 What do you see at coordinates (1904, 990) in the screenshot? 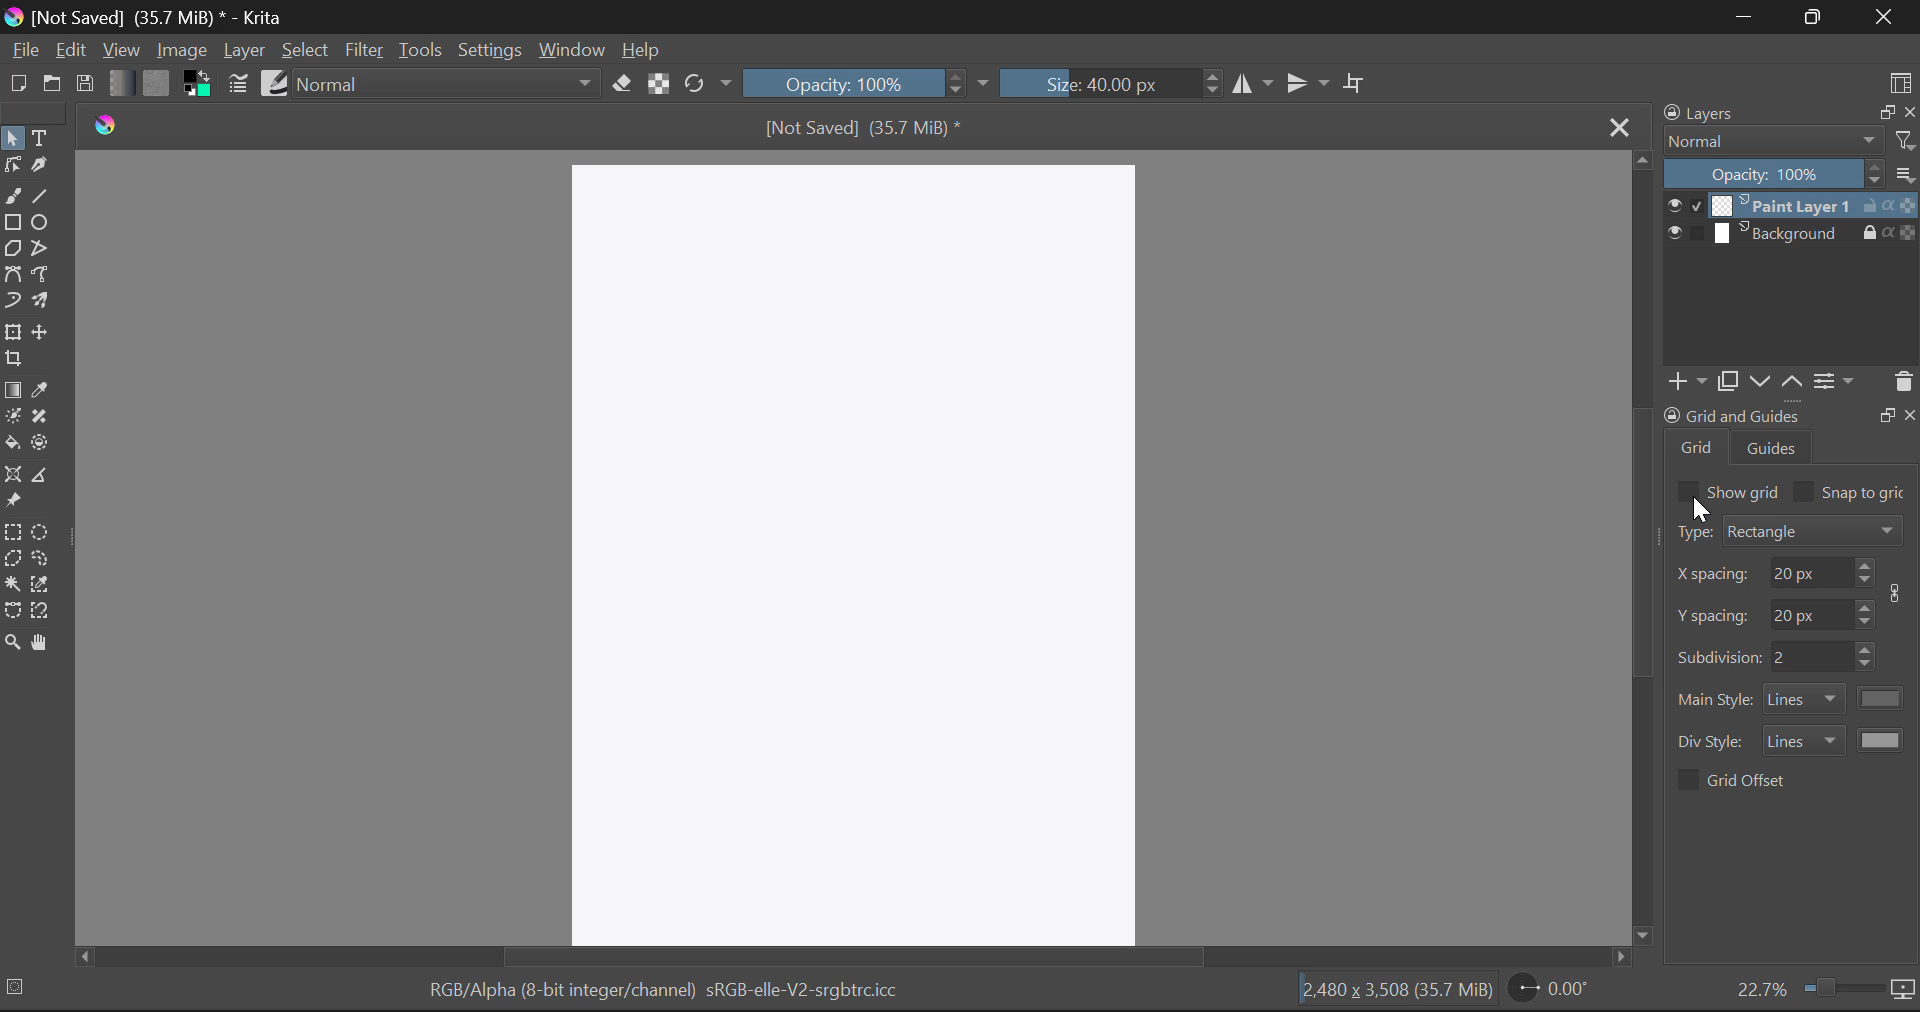
I see `icon` at bounding box center [1904, 990].